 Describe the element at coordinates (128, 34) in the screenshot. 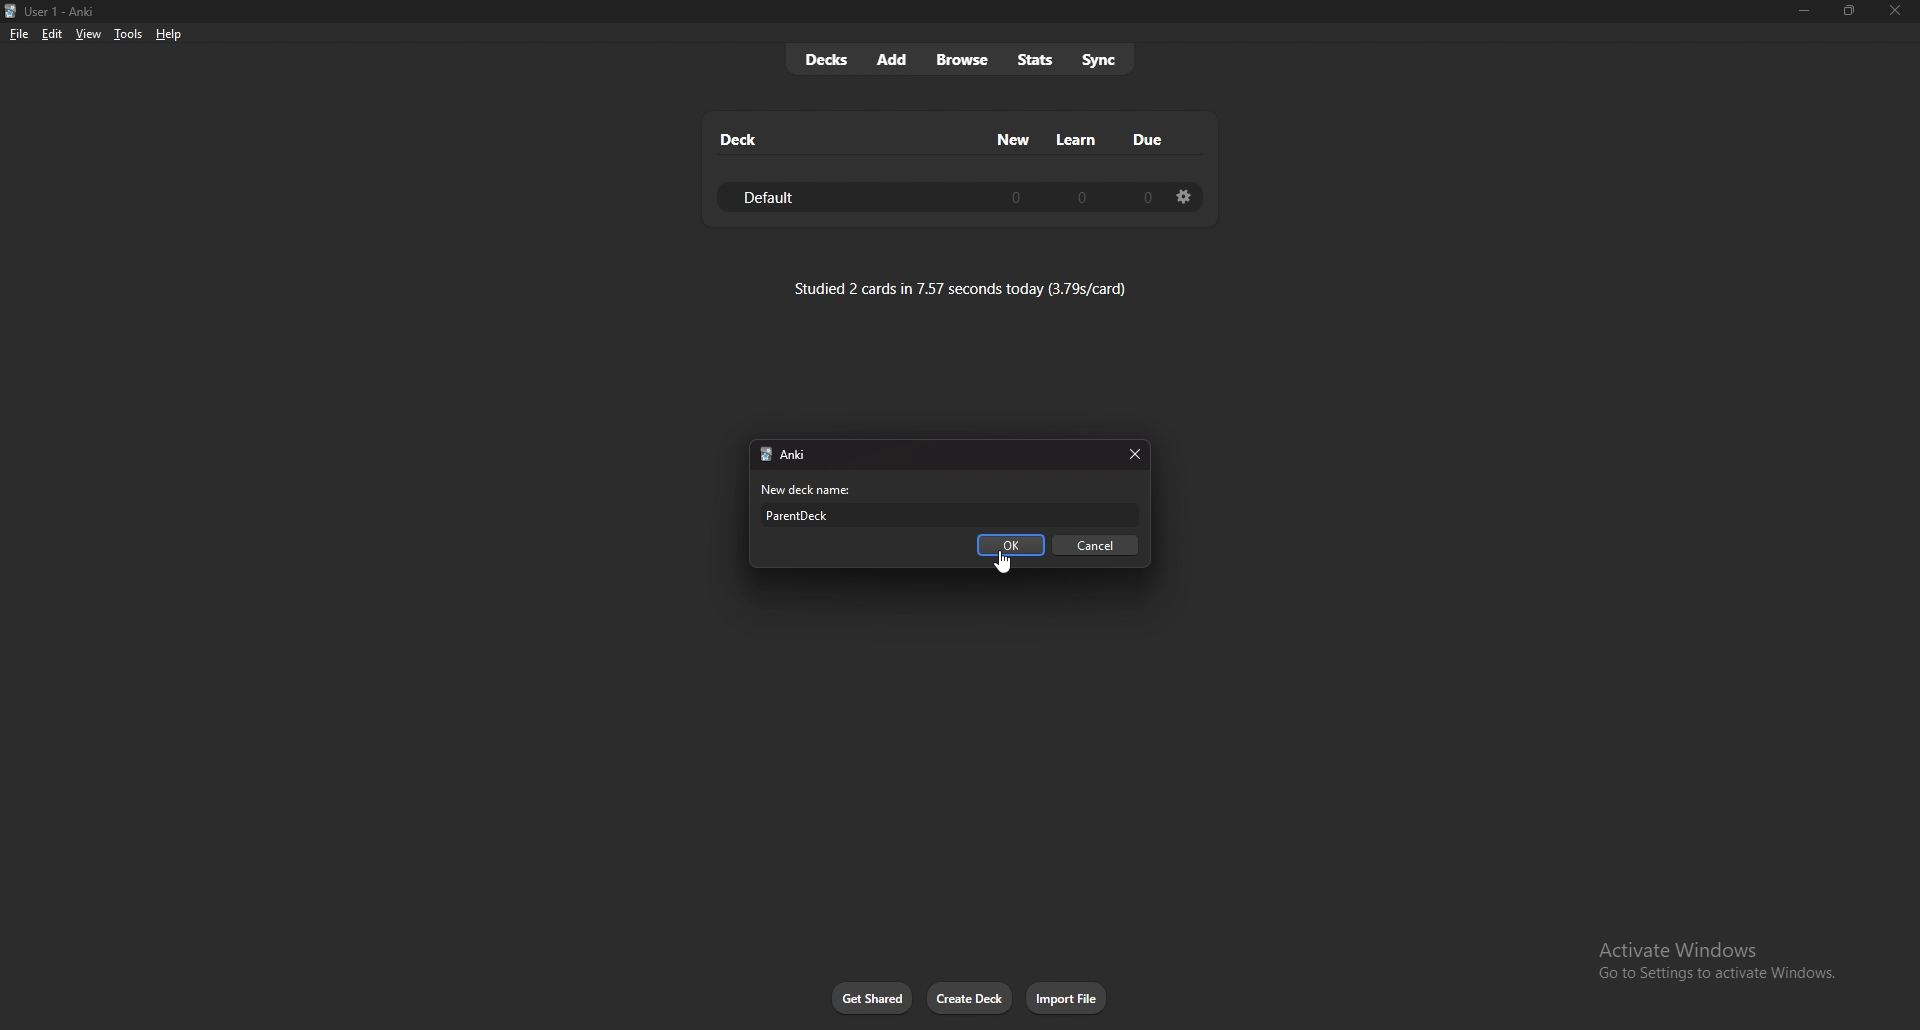

I see `tools` at that location.